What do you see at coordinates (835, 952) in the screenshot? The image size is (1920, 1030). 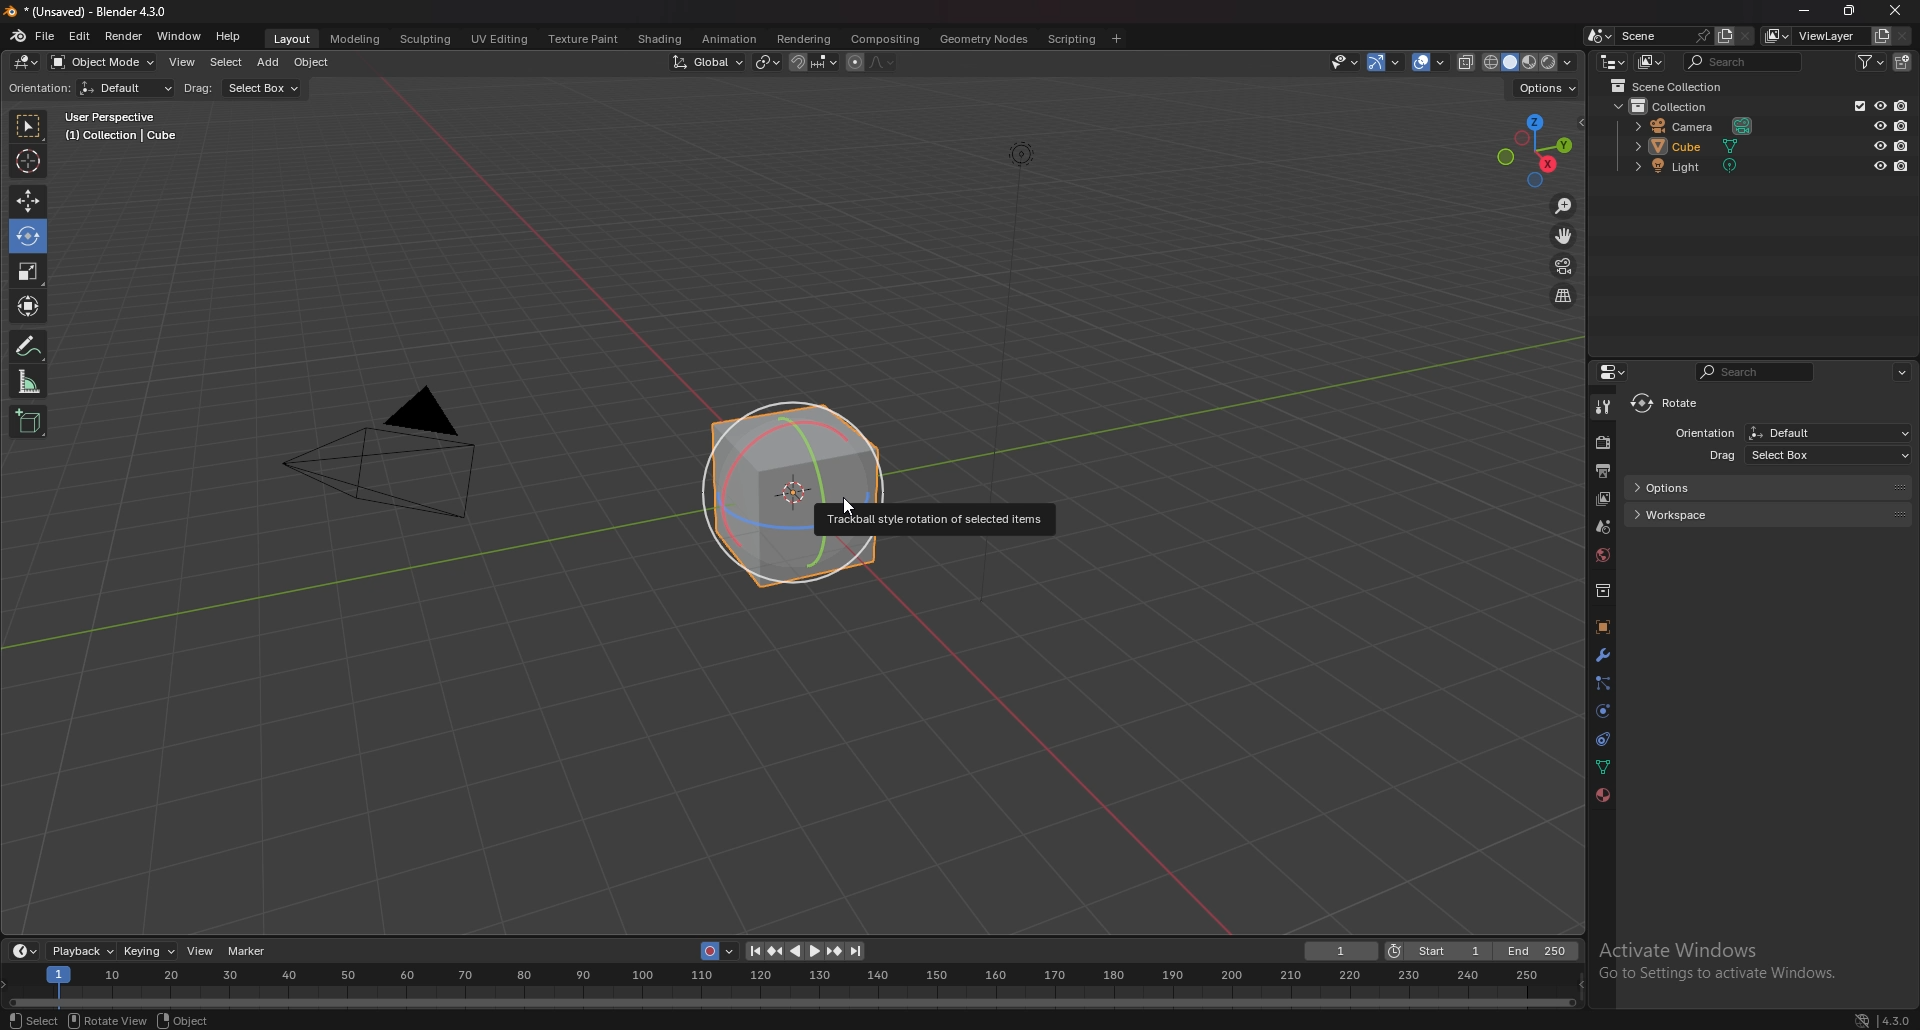 I see `jump to key frame` at bounding box center [835, 952].